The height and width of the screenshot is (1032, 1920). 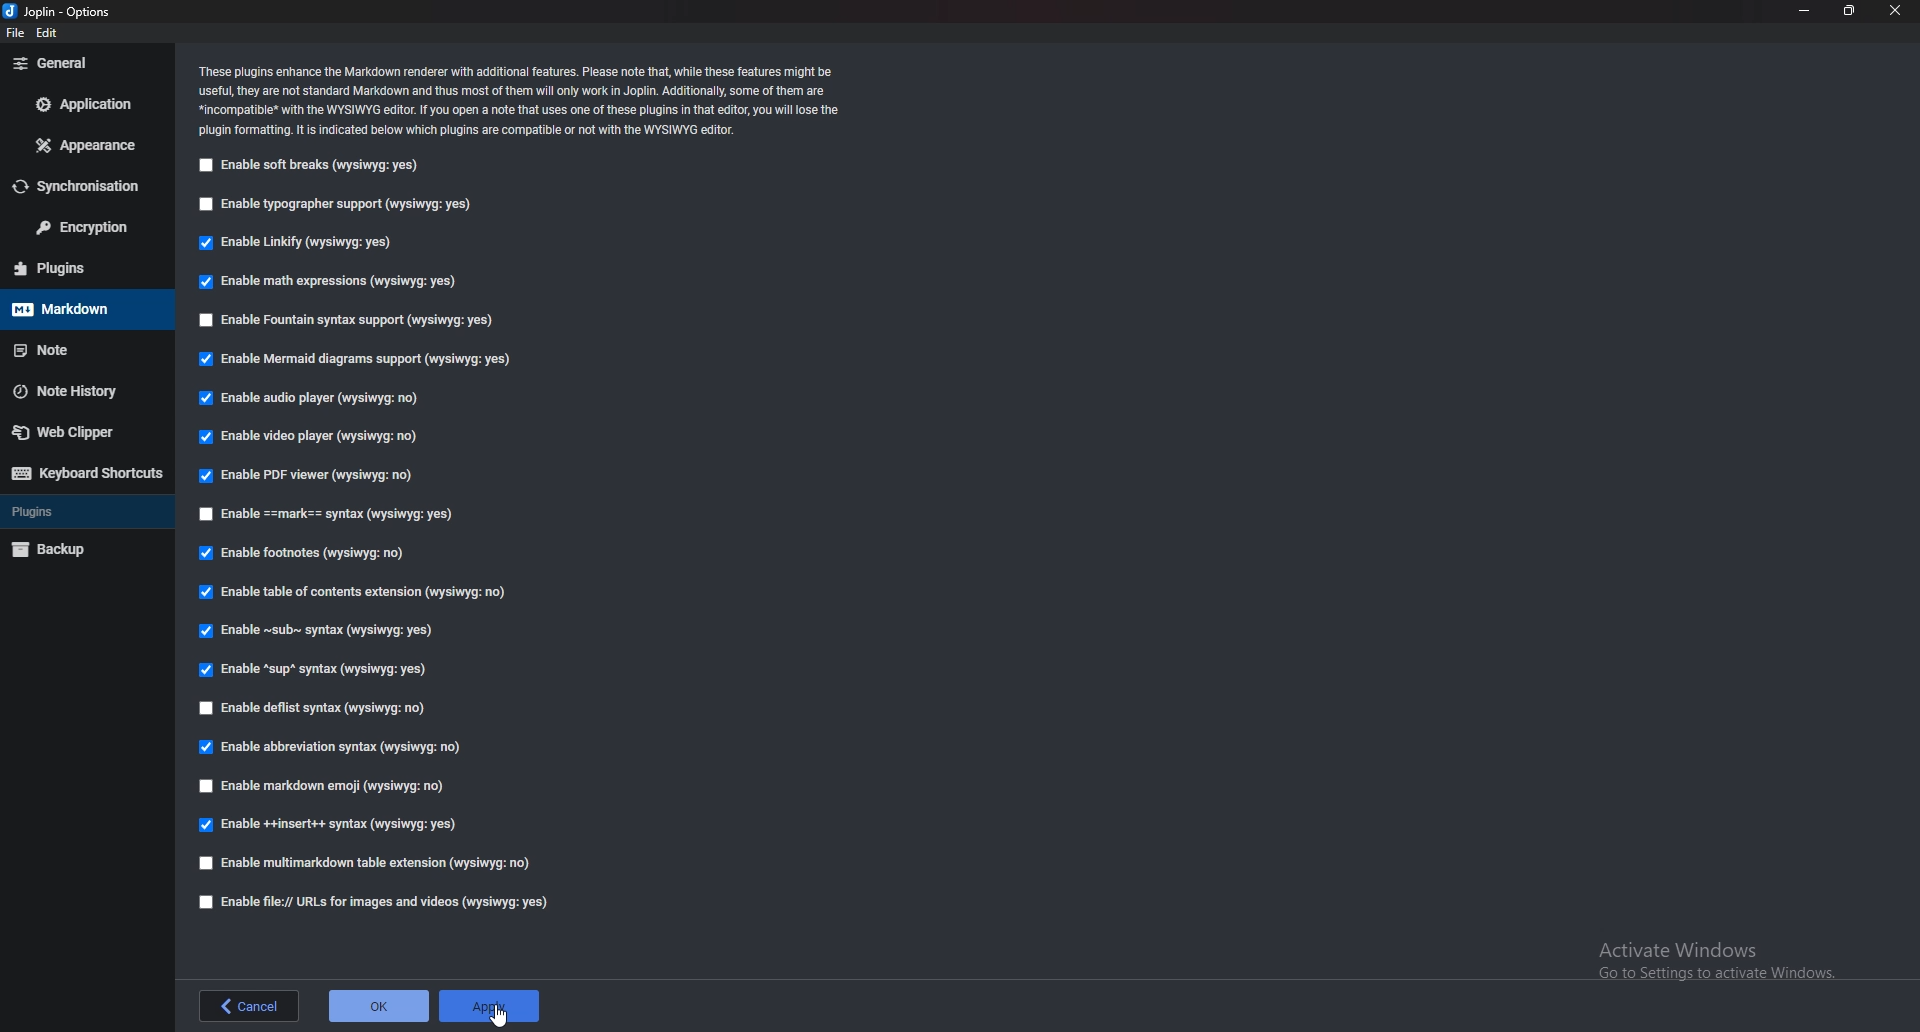 What do you see at coordinates (16, 35) in the screenshot?
I see `file` at bounding box center [16, 35].